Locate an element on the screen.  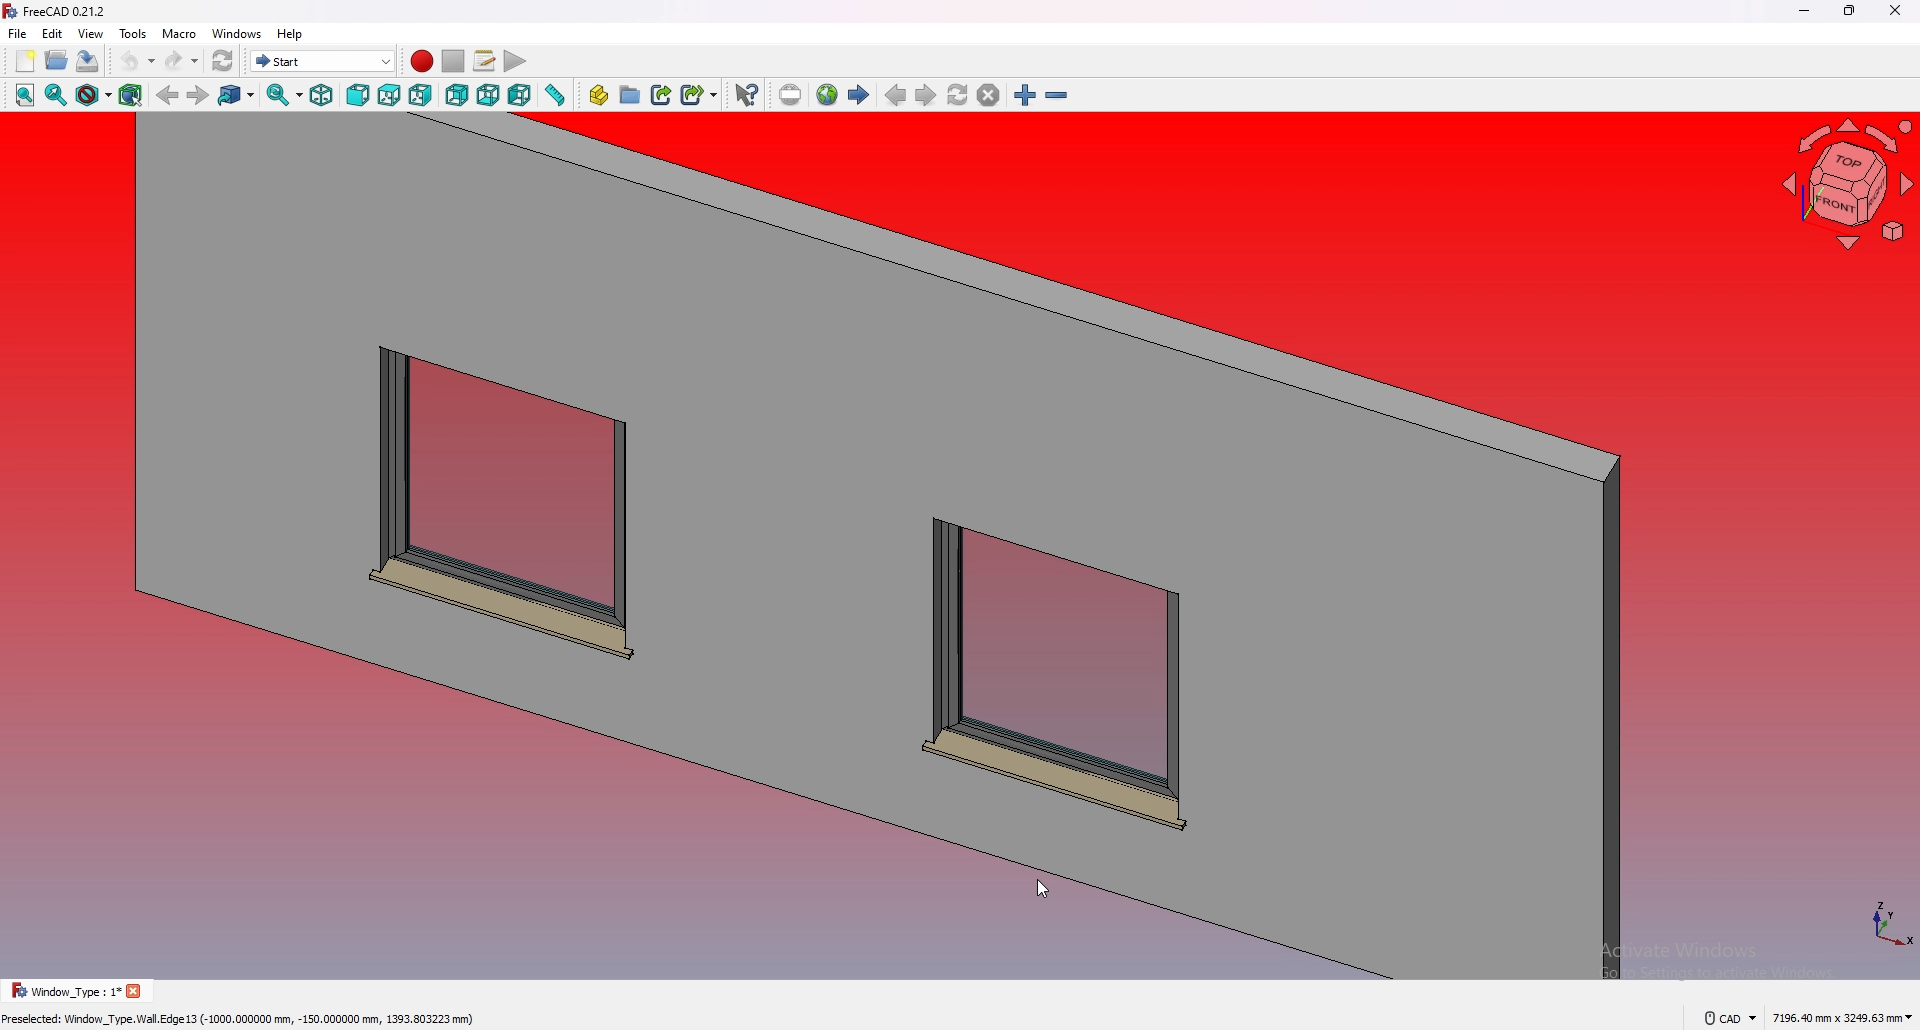
refresh is located at coordinates (223, 61).